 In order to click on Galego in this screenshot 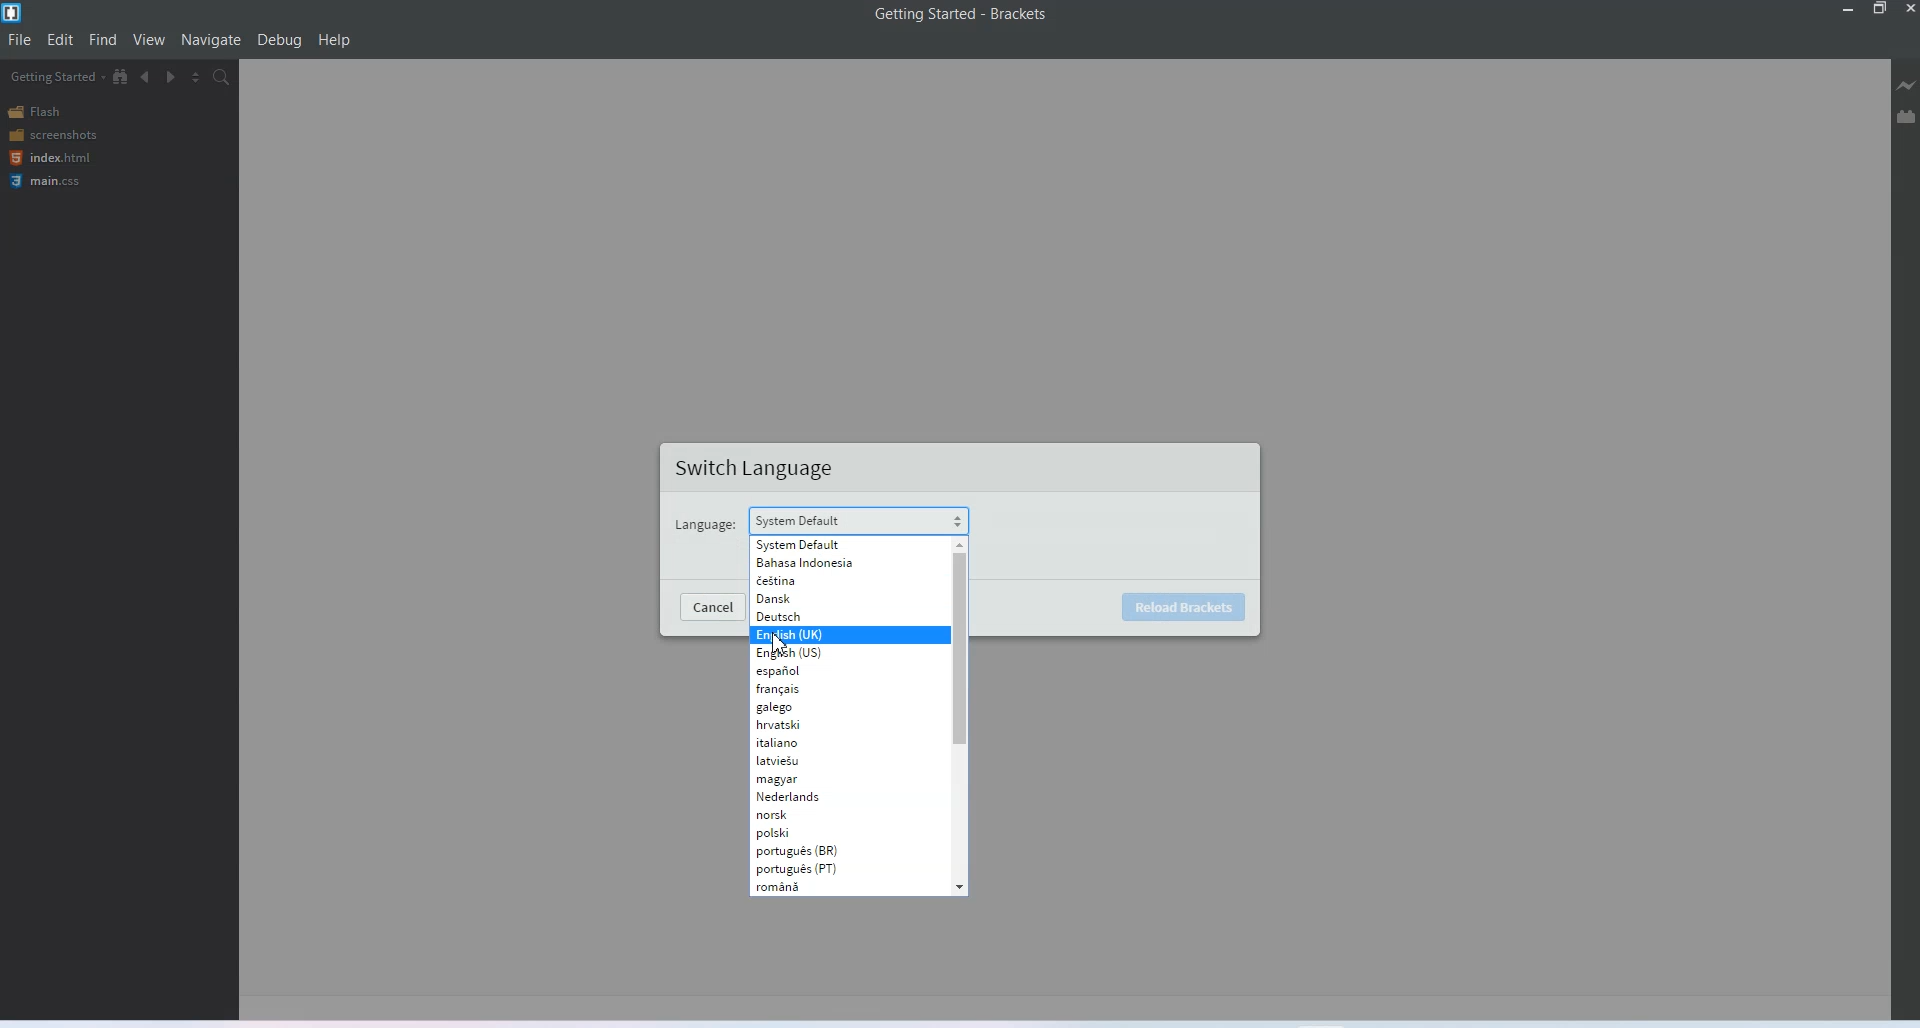, I will do `click(830, 707)`.